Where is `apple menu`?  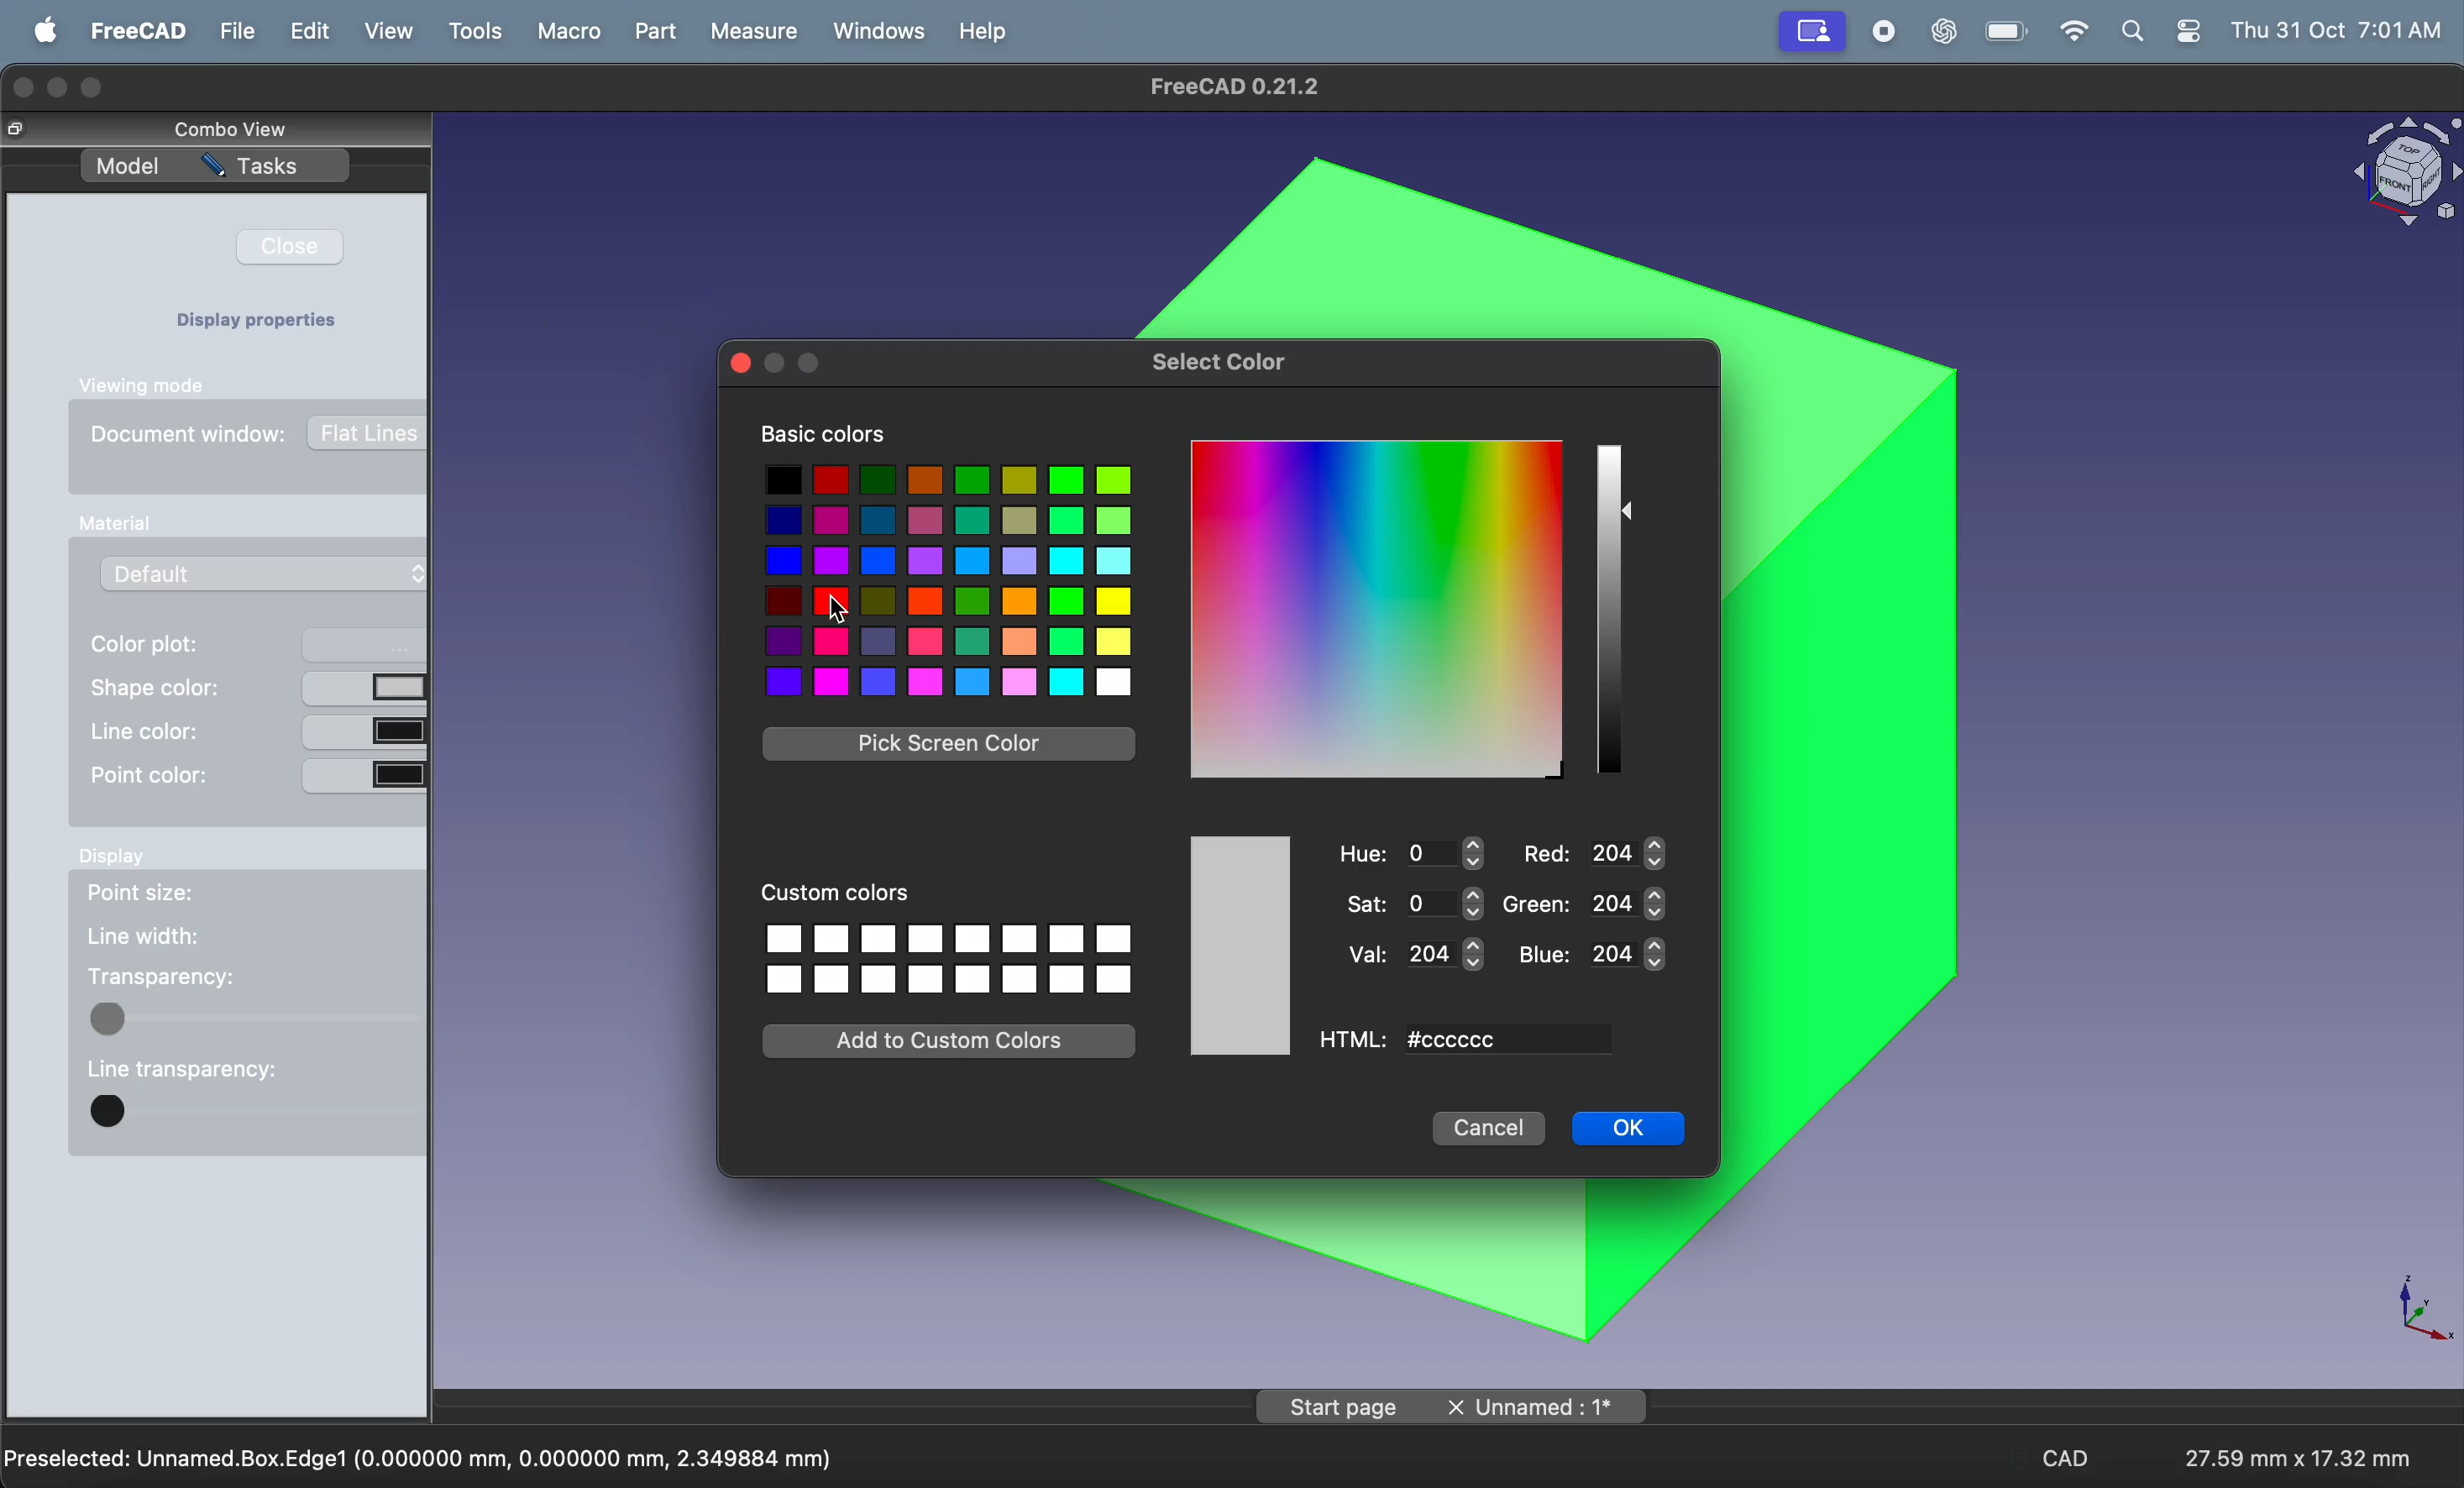 apple menu is located at coordinates (45, 31).